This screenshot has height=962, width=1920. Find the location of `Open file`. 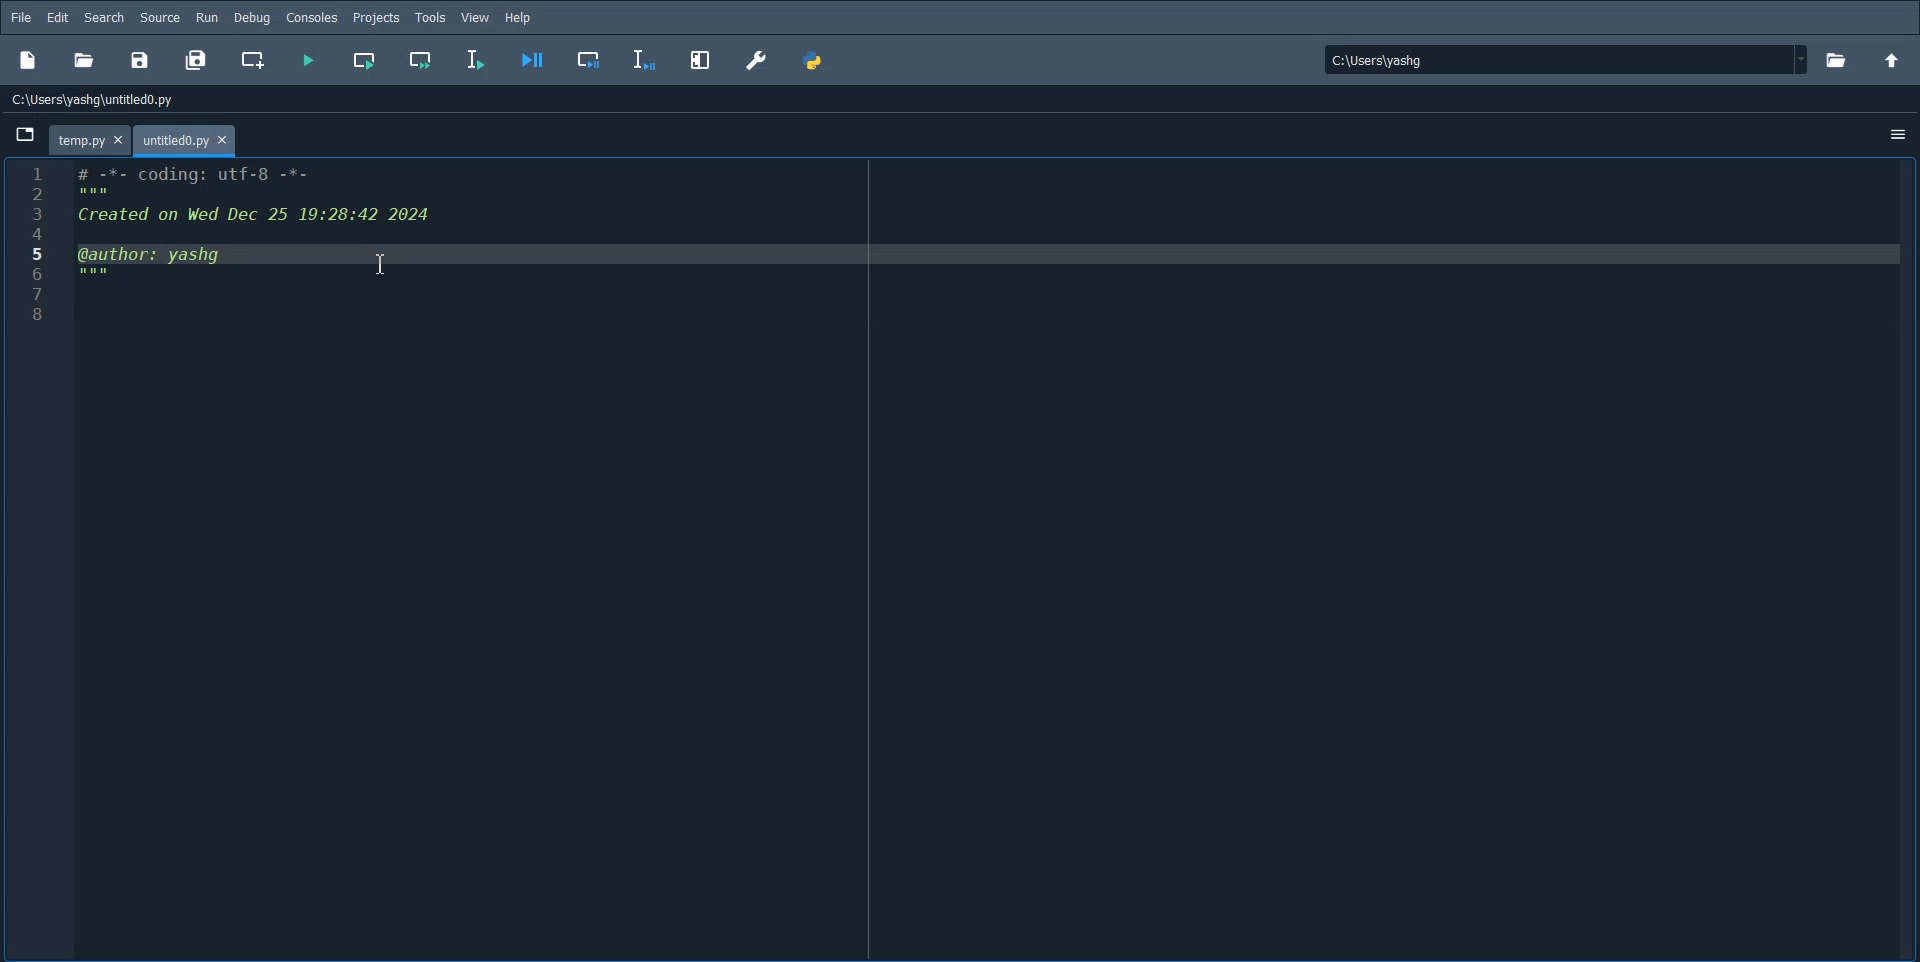

Open file is located at coordinates (84, 60).